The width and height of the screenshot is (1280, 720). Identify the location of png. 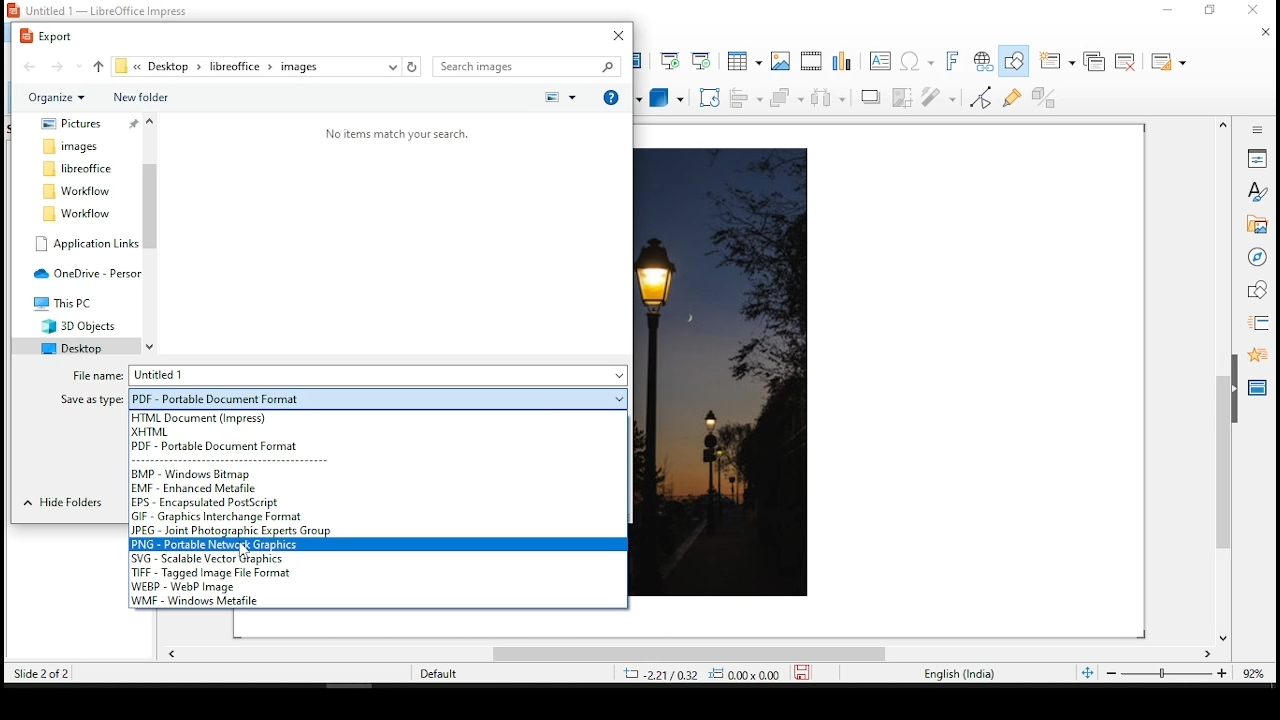
(234, 544).